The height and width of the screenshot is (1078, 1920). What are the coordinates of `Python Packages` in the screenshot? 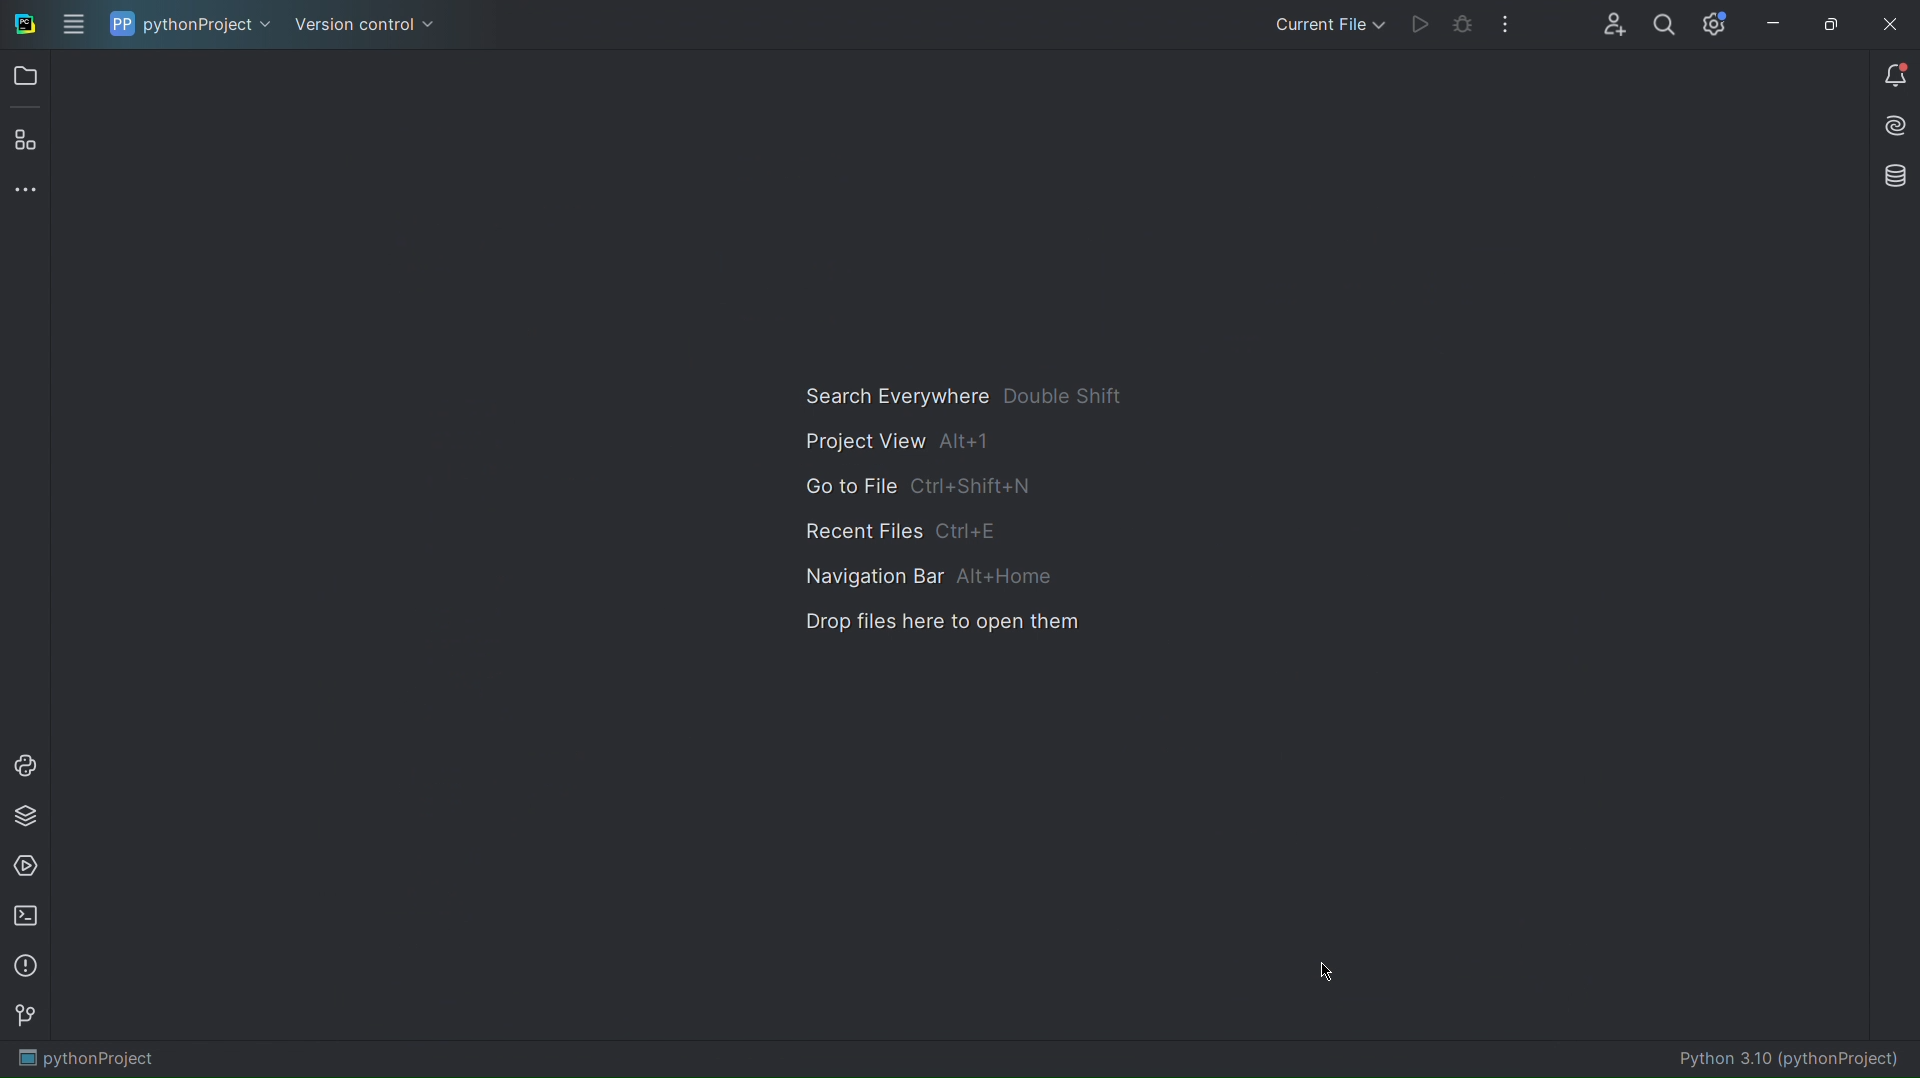 It's located at (29, 819).